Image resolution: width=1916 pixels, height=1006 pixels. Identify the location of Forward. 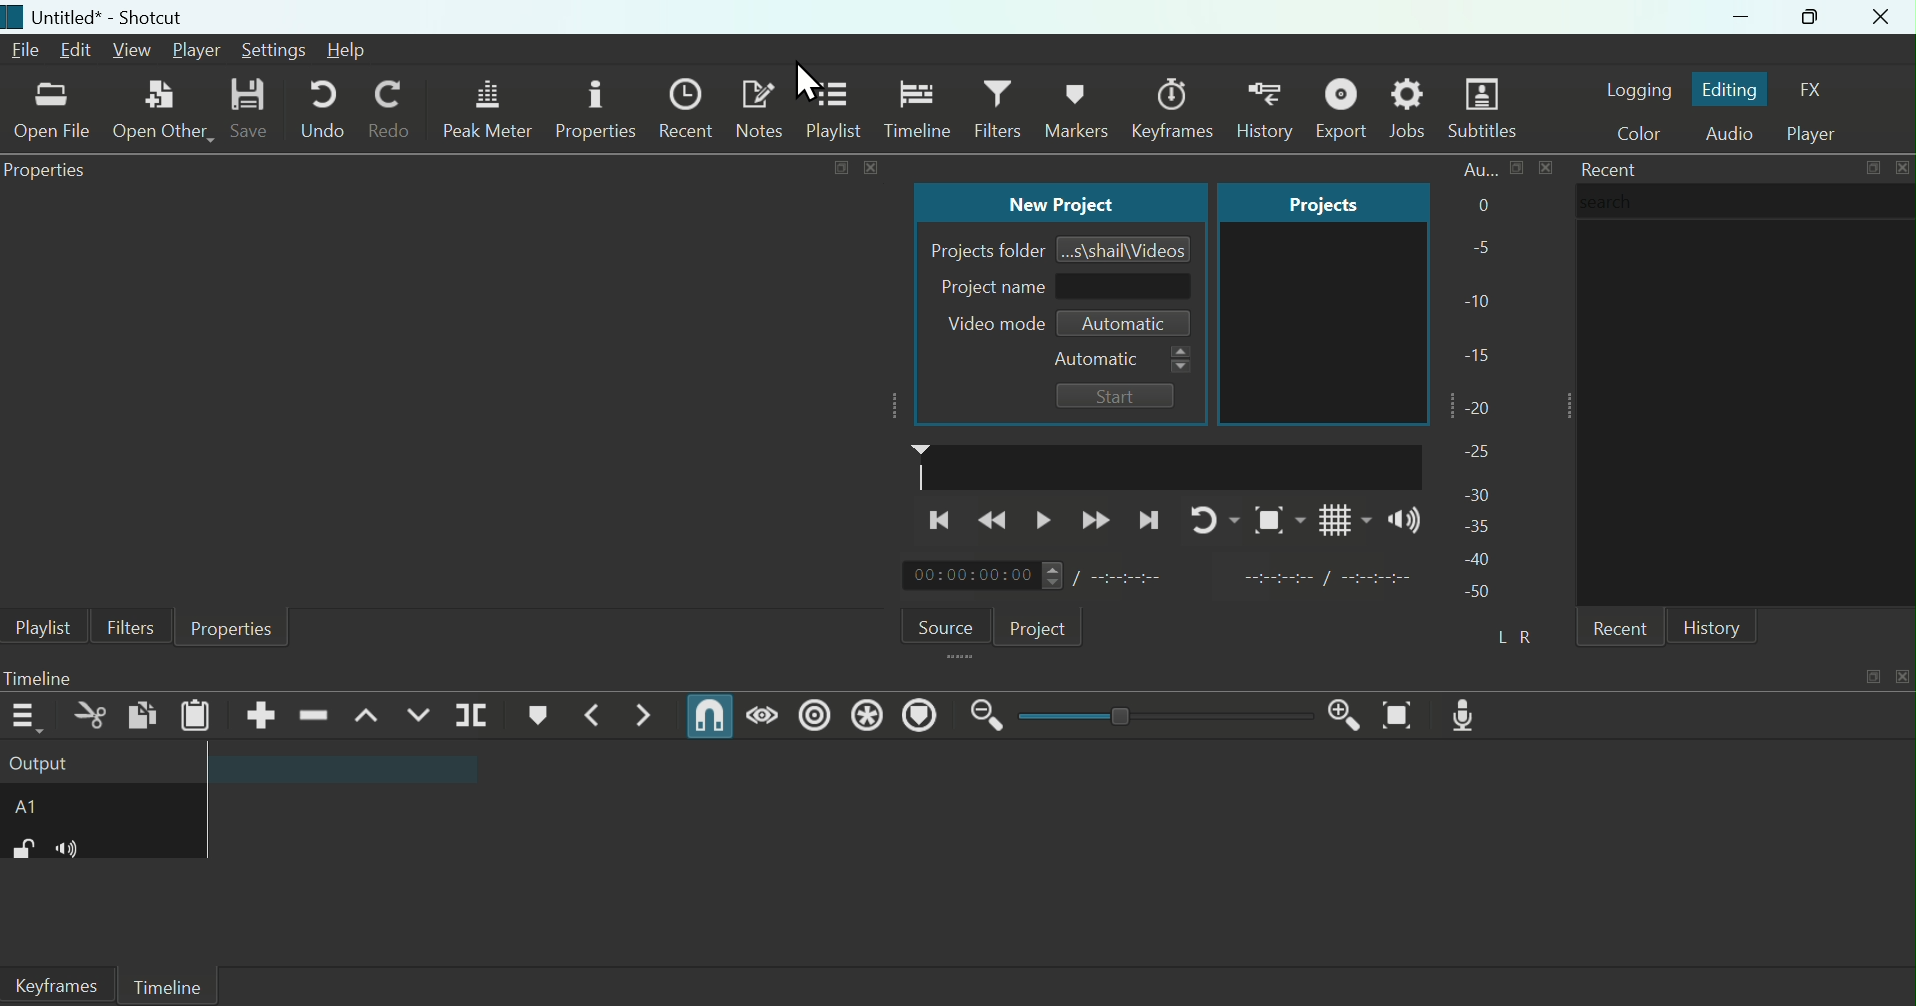
(1097, 518).